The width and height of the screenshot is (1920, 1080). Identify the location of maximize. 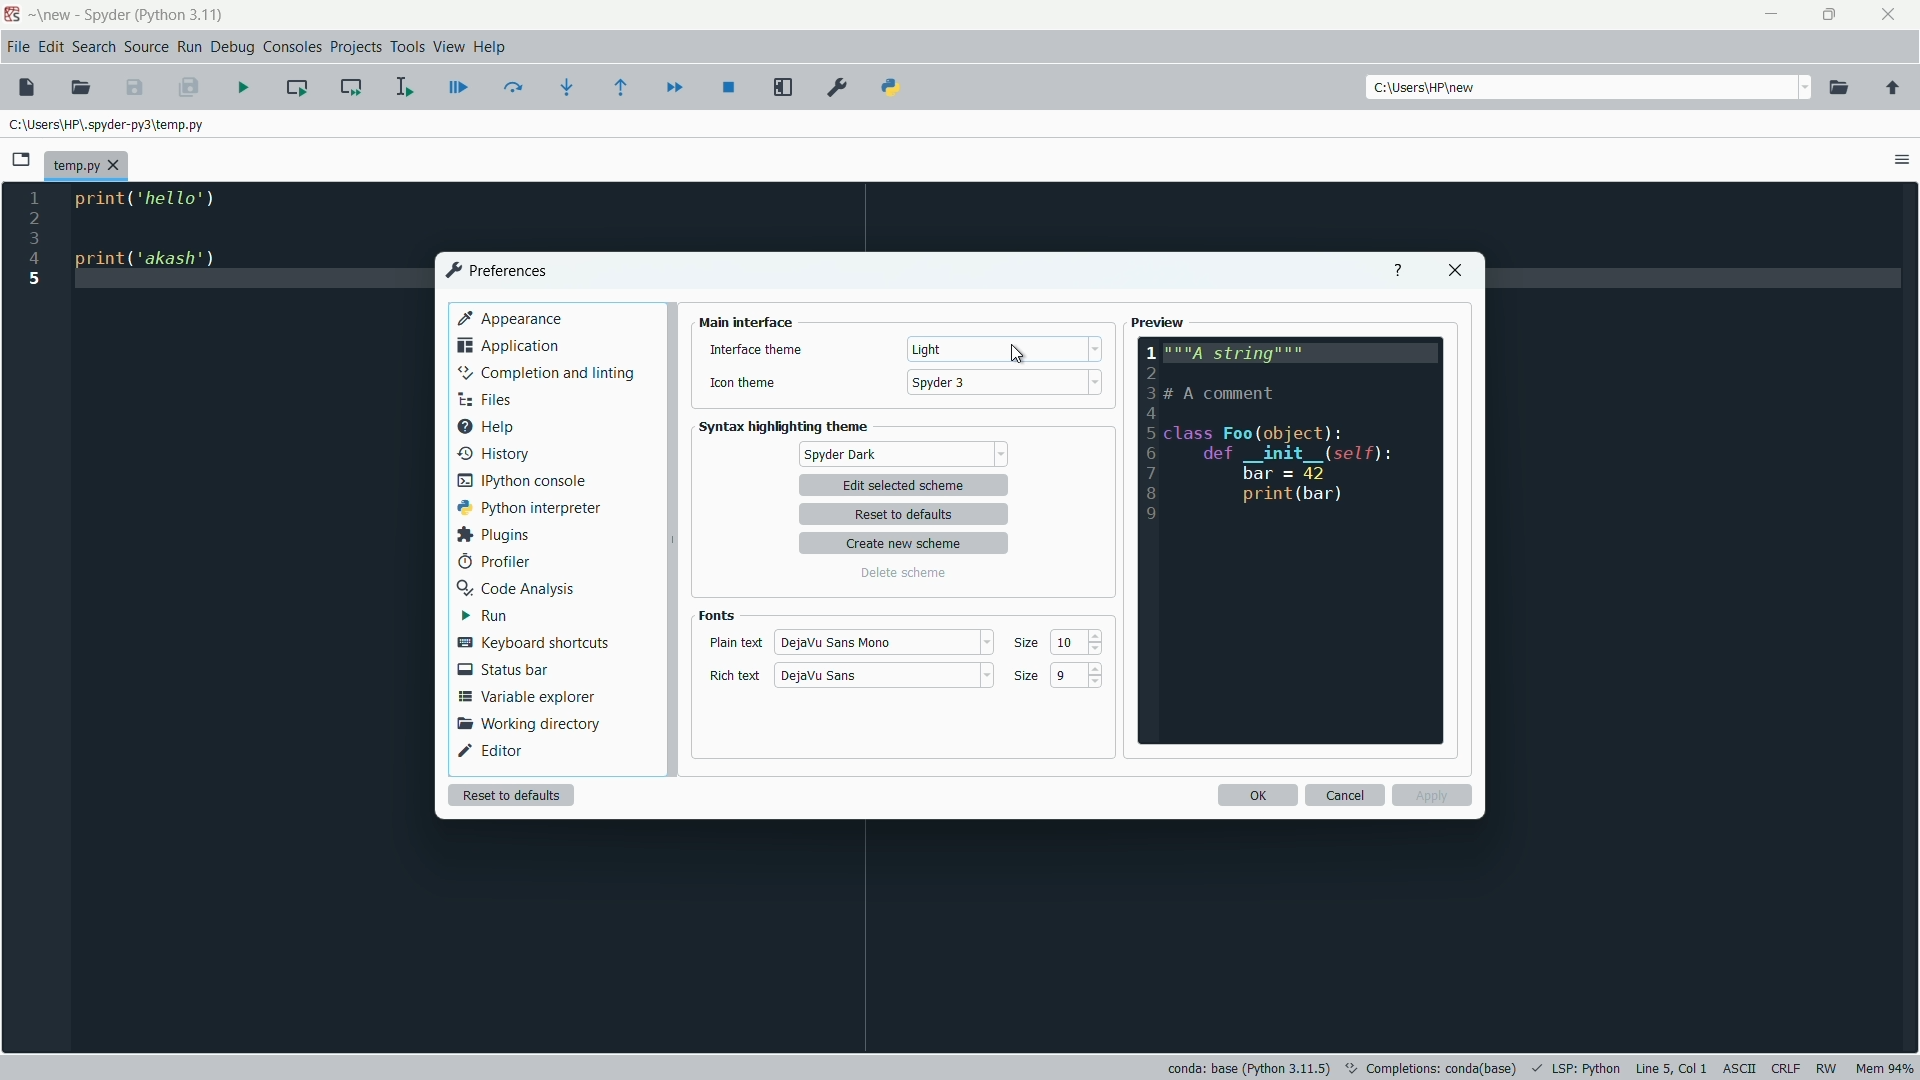
(1831, 16).